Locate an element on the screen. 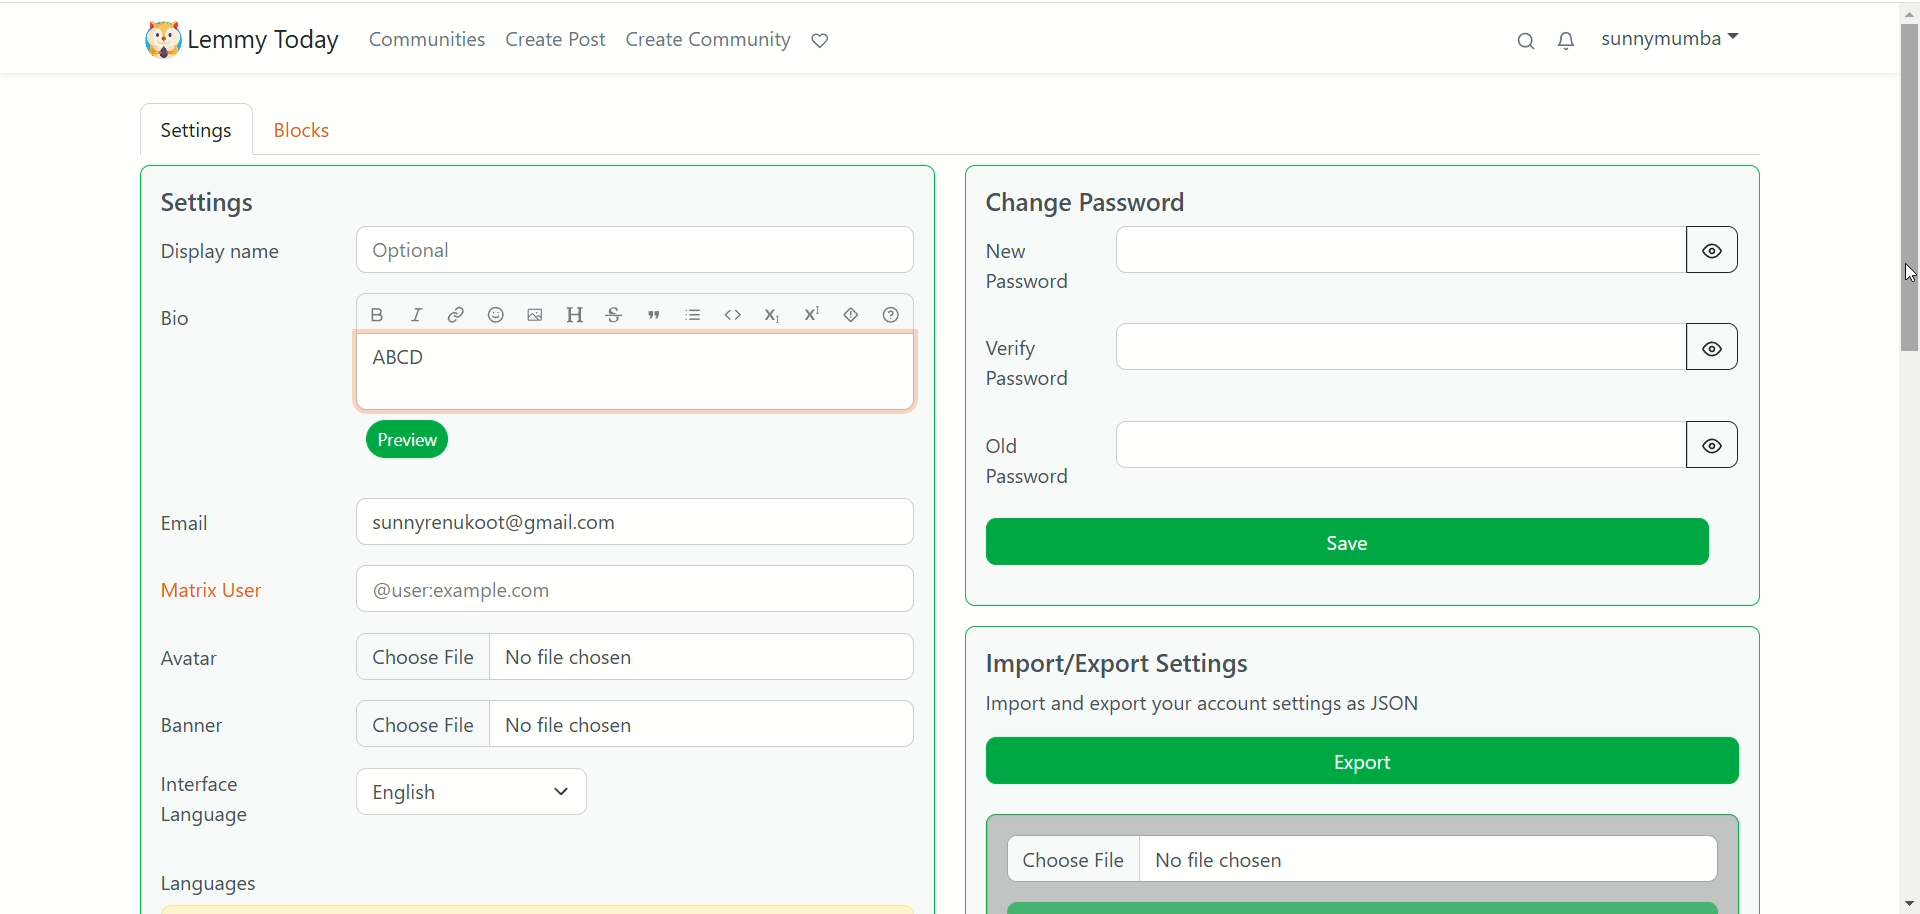  superscript is located at coordinates (812, 317).